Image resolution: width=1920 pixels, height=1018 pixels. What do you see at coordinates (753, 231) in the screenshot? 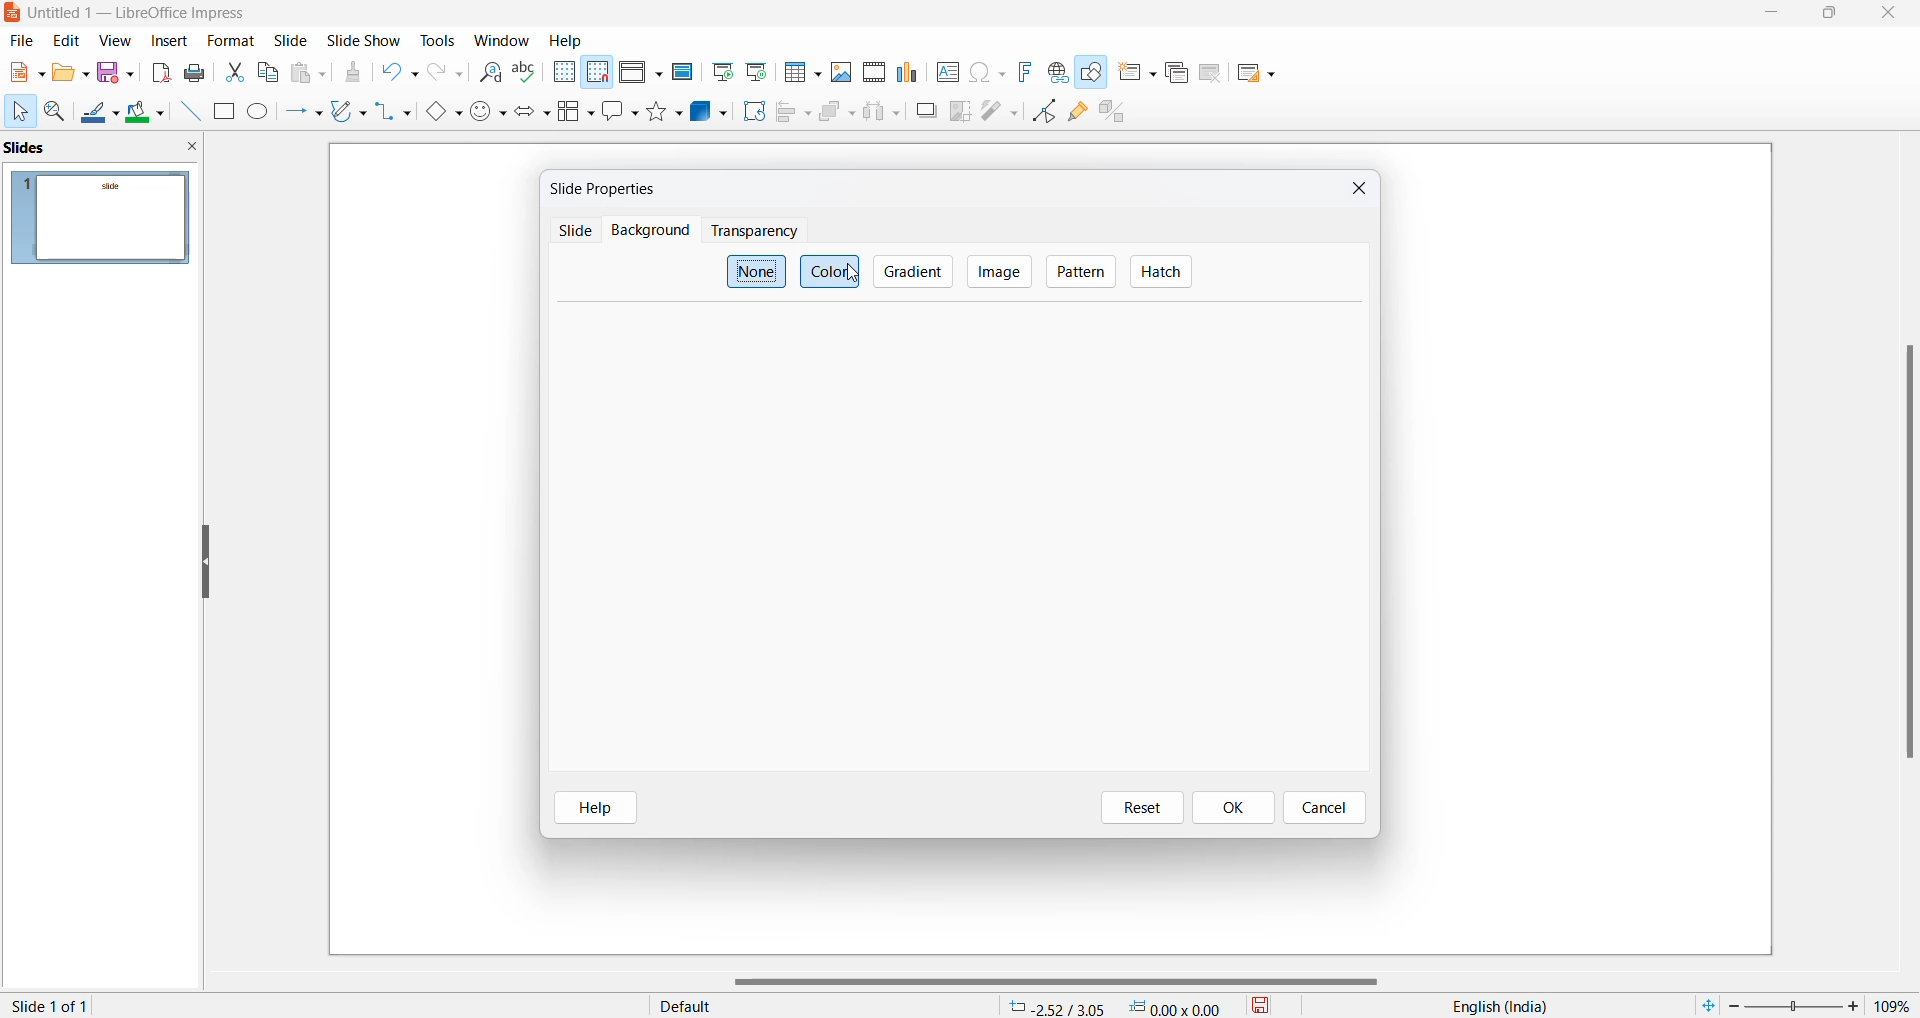
I see `transparency` at bounding box center [753, 231].